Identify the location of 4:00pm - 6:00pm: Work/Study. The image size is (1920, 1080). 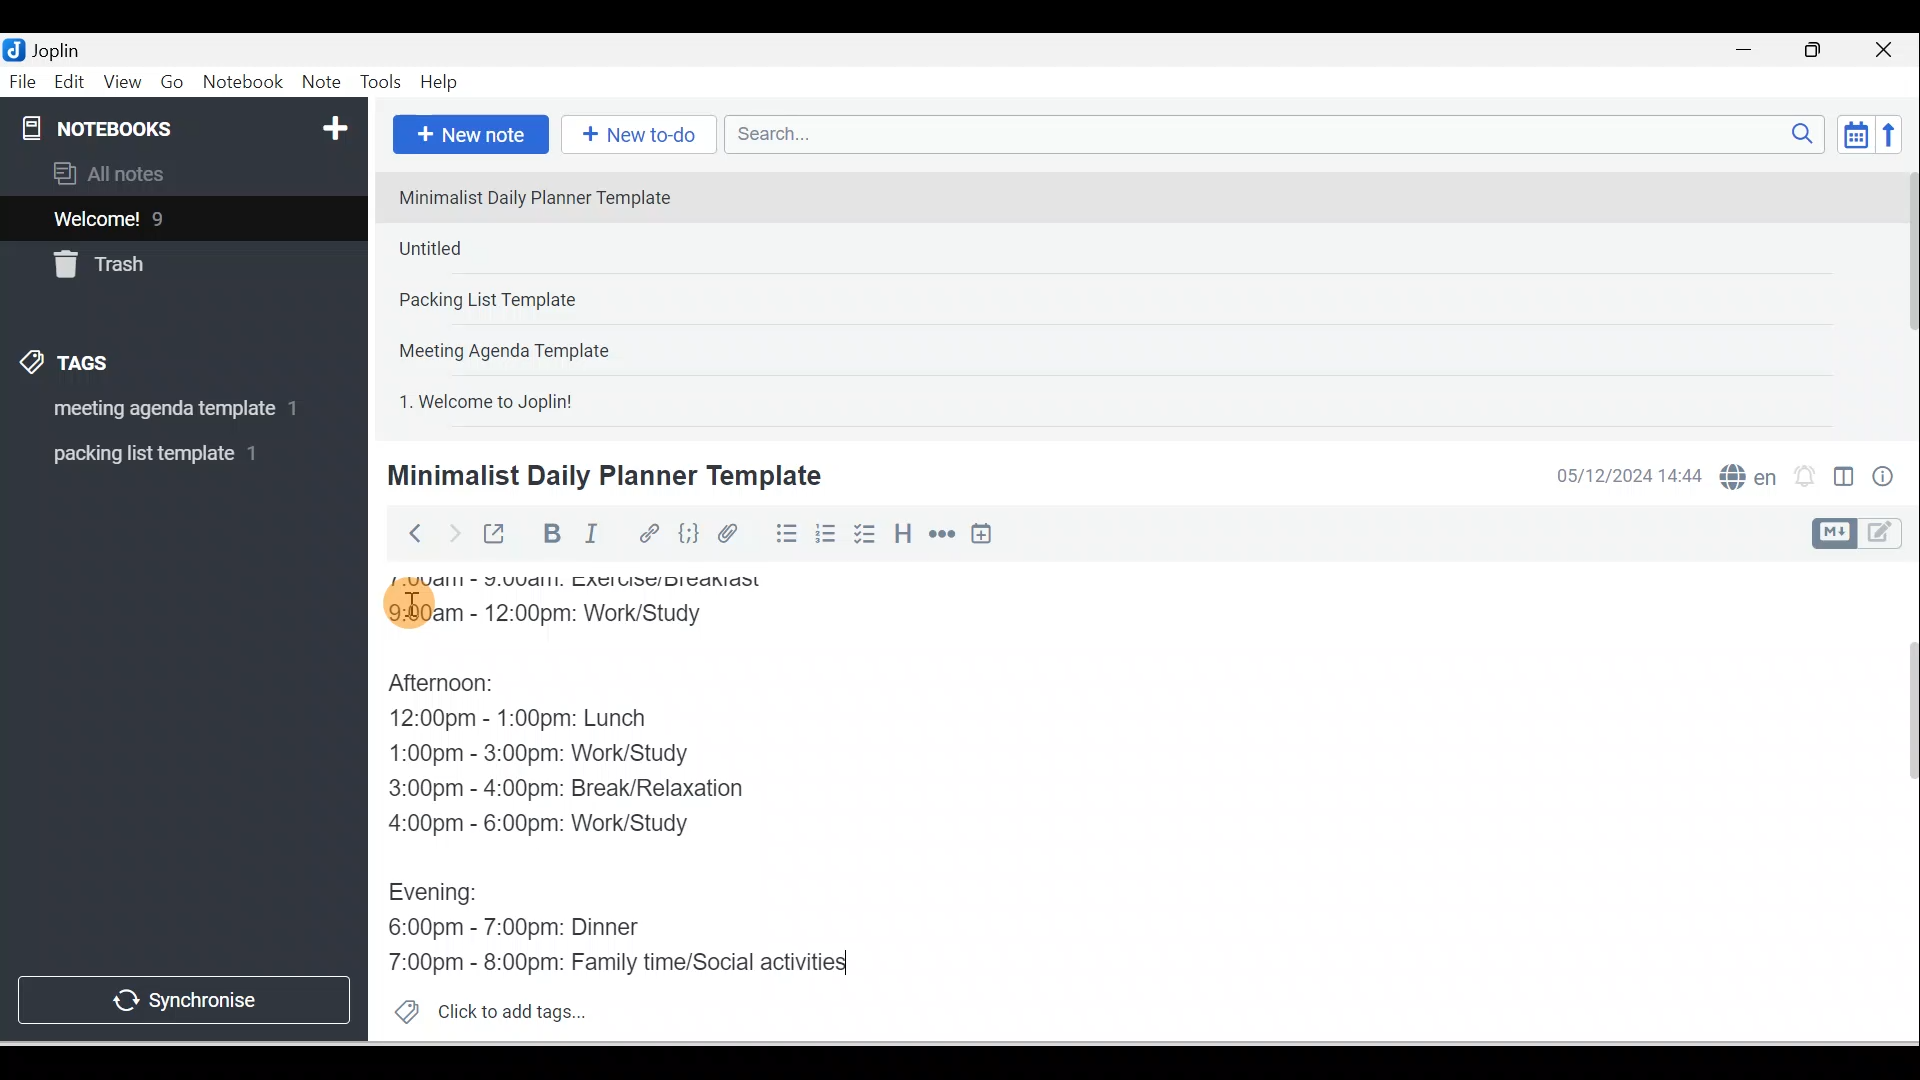
(544, 825).